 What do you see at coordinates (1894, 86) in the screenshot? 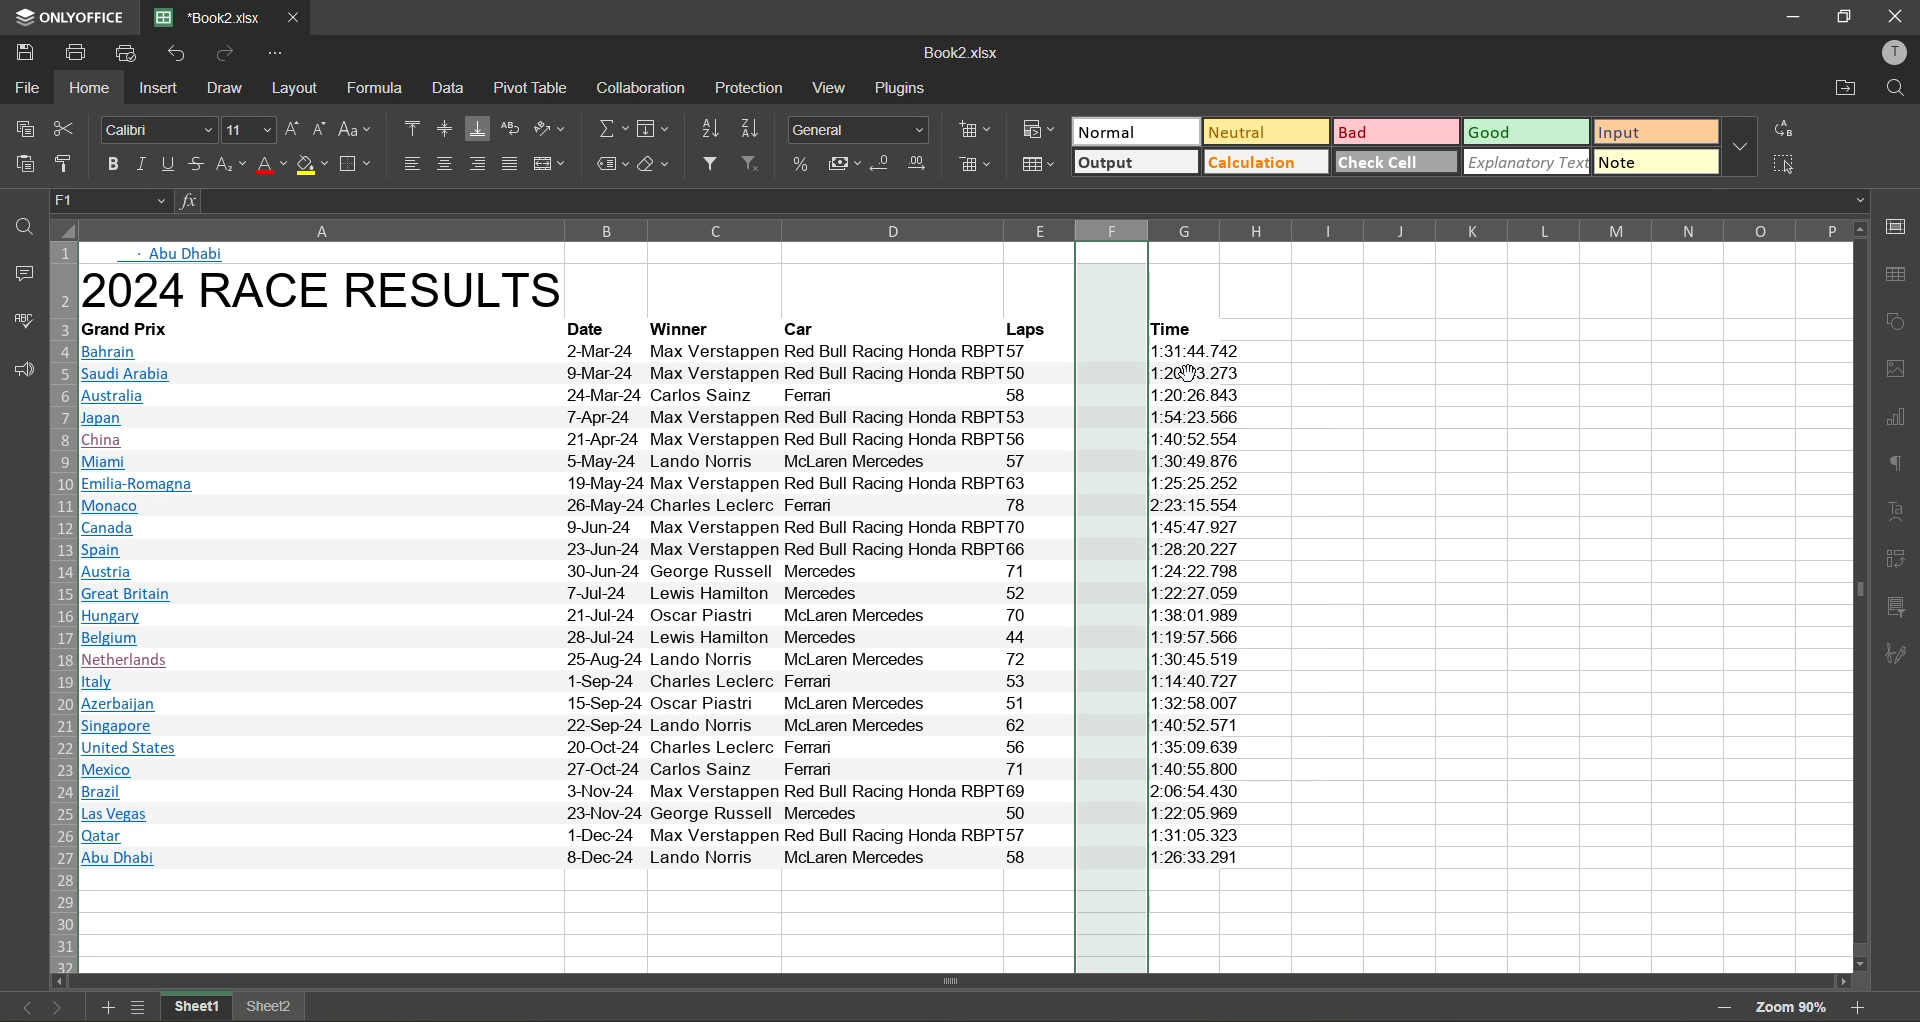
I see `find` at bounding box center [1894, 86].